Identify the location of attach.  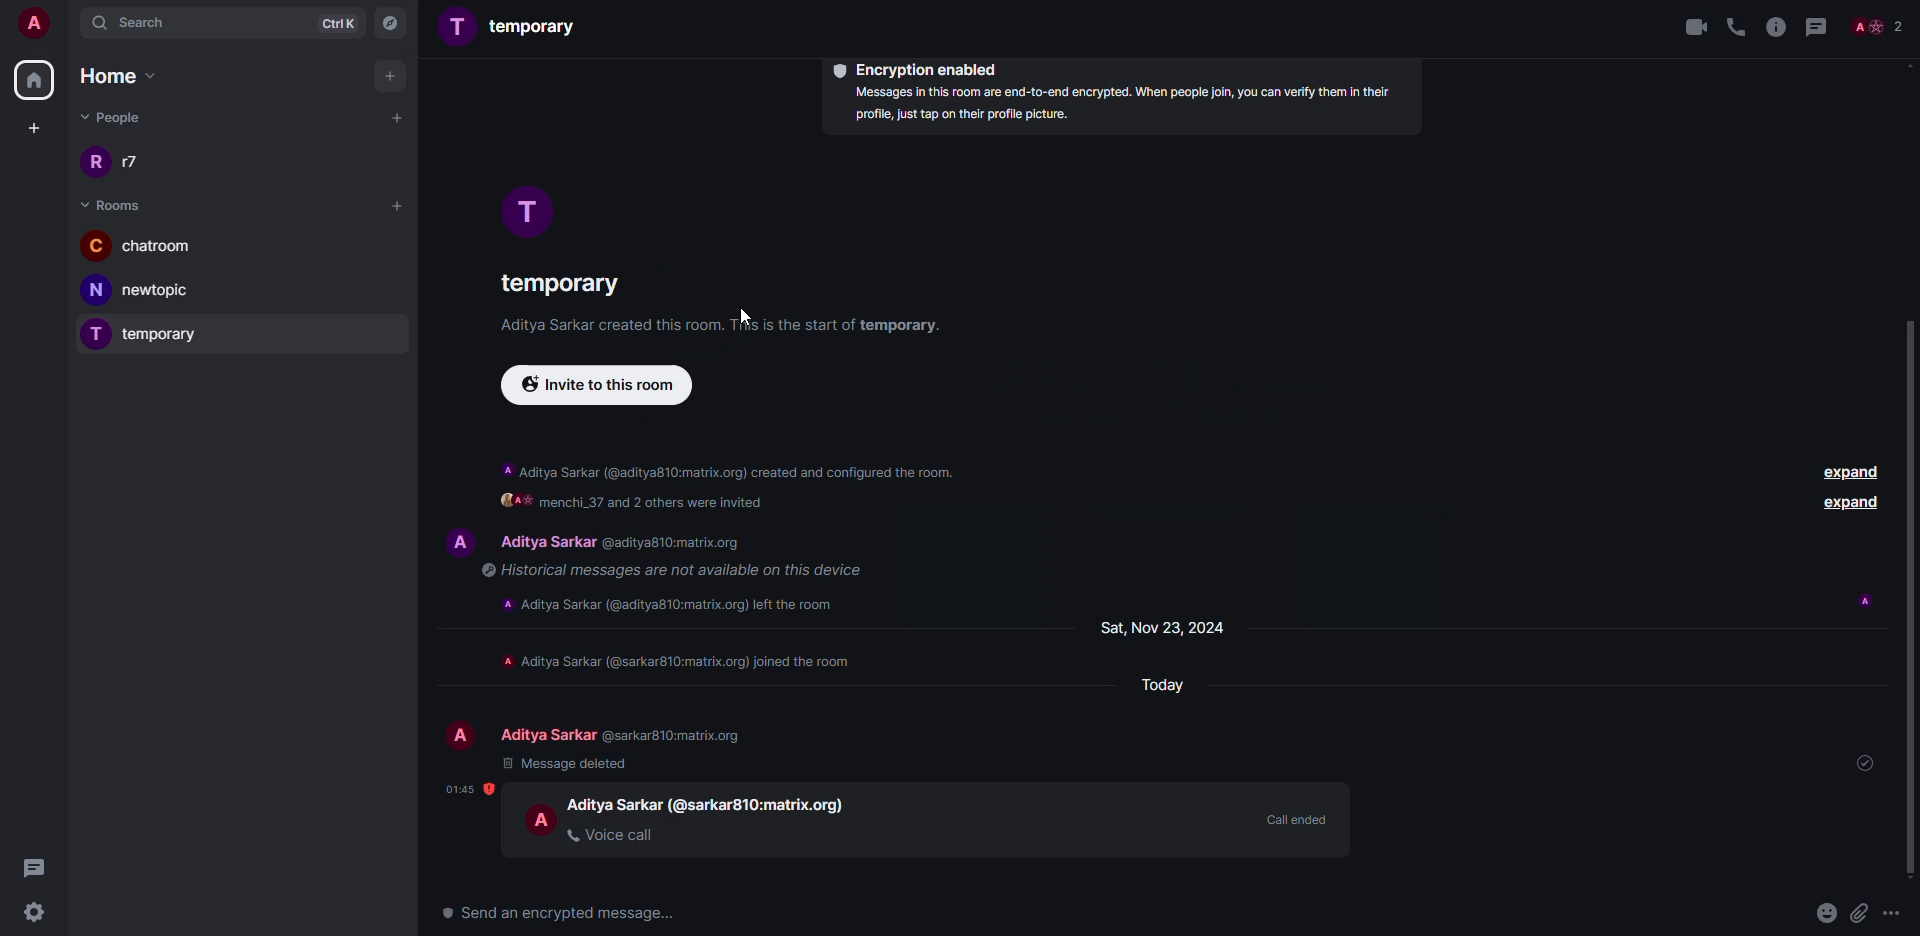
(1860, 910).